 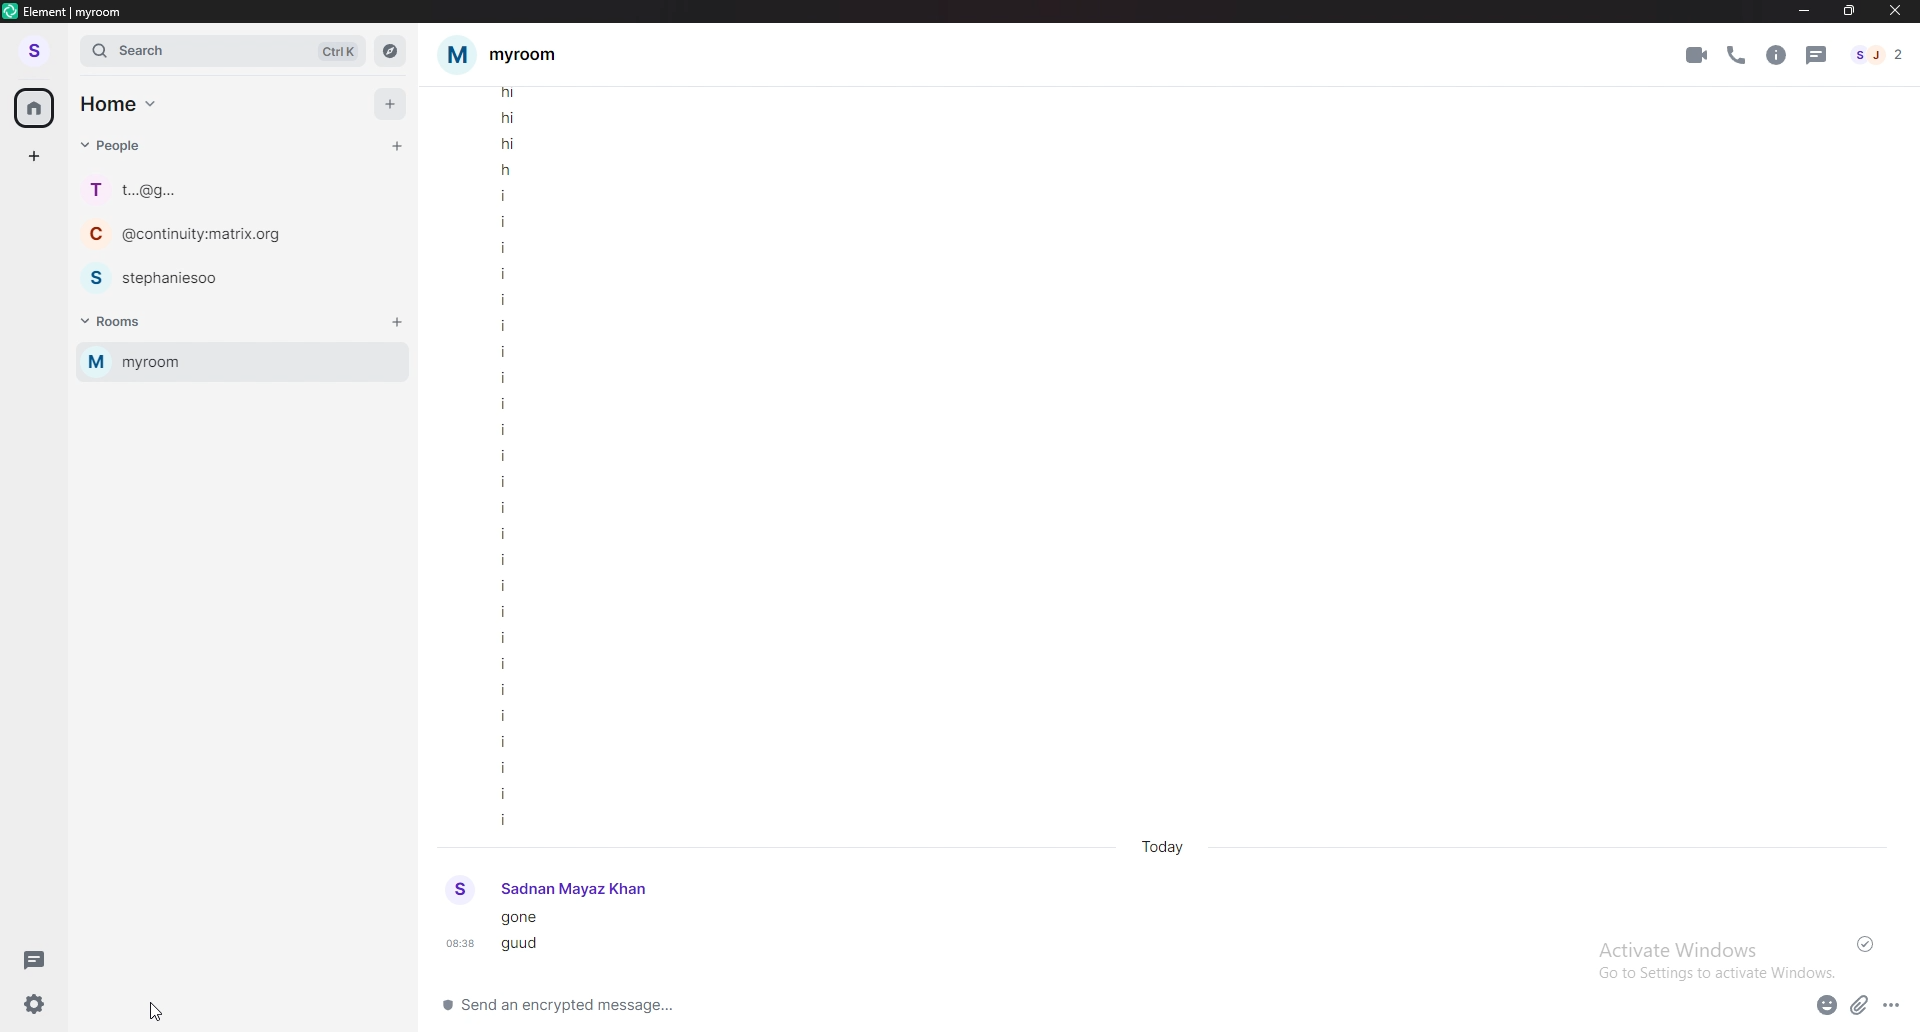 I want to click on options, so click(x=1894, y=1005).